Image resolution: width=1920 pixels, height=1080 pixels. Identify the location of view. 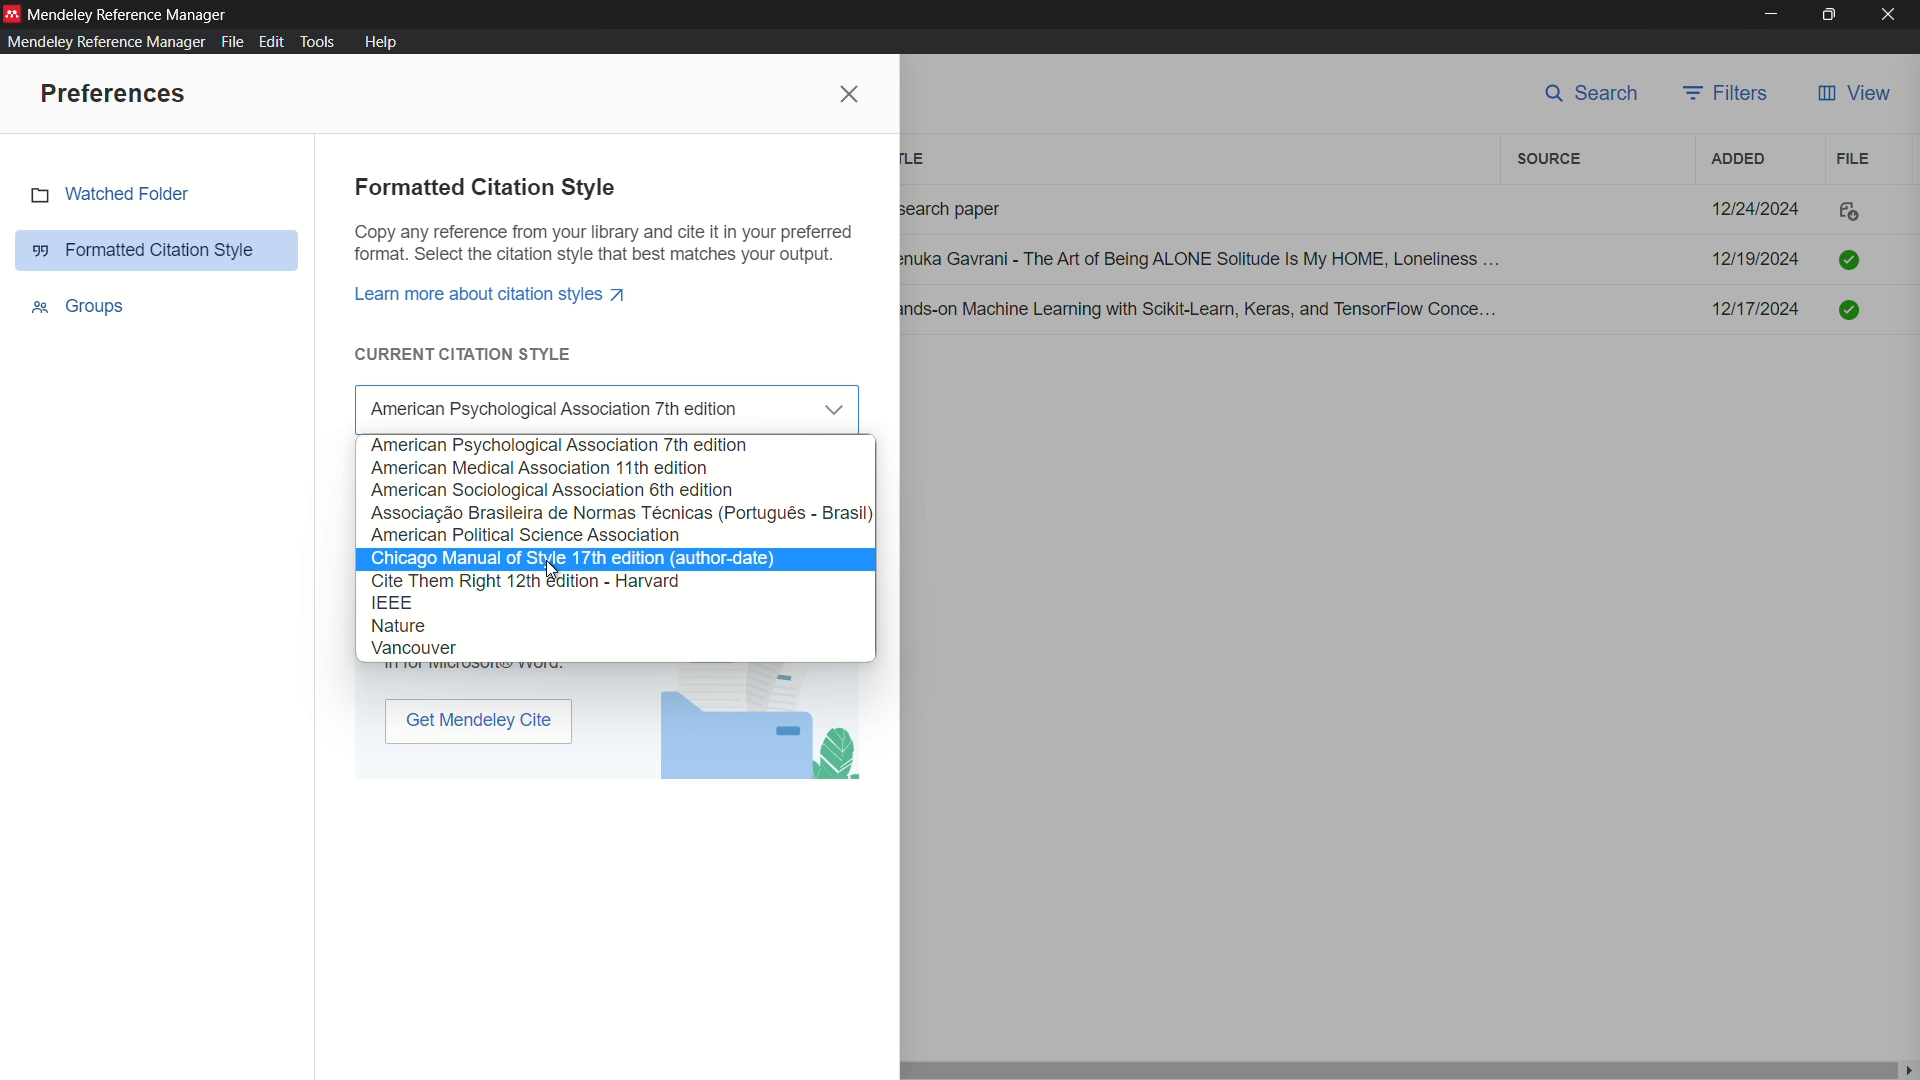
(1853, 94).